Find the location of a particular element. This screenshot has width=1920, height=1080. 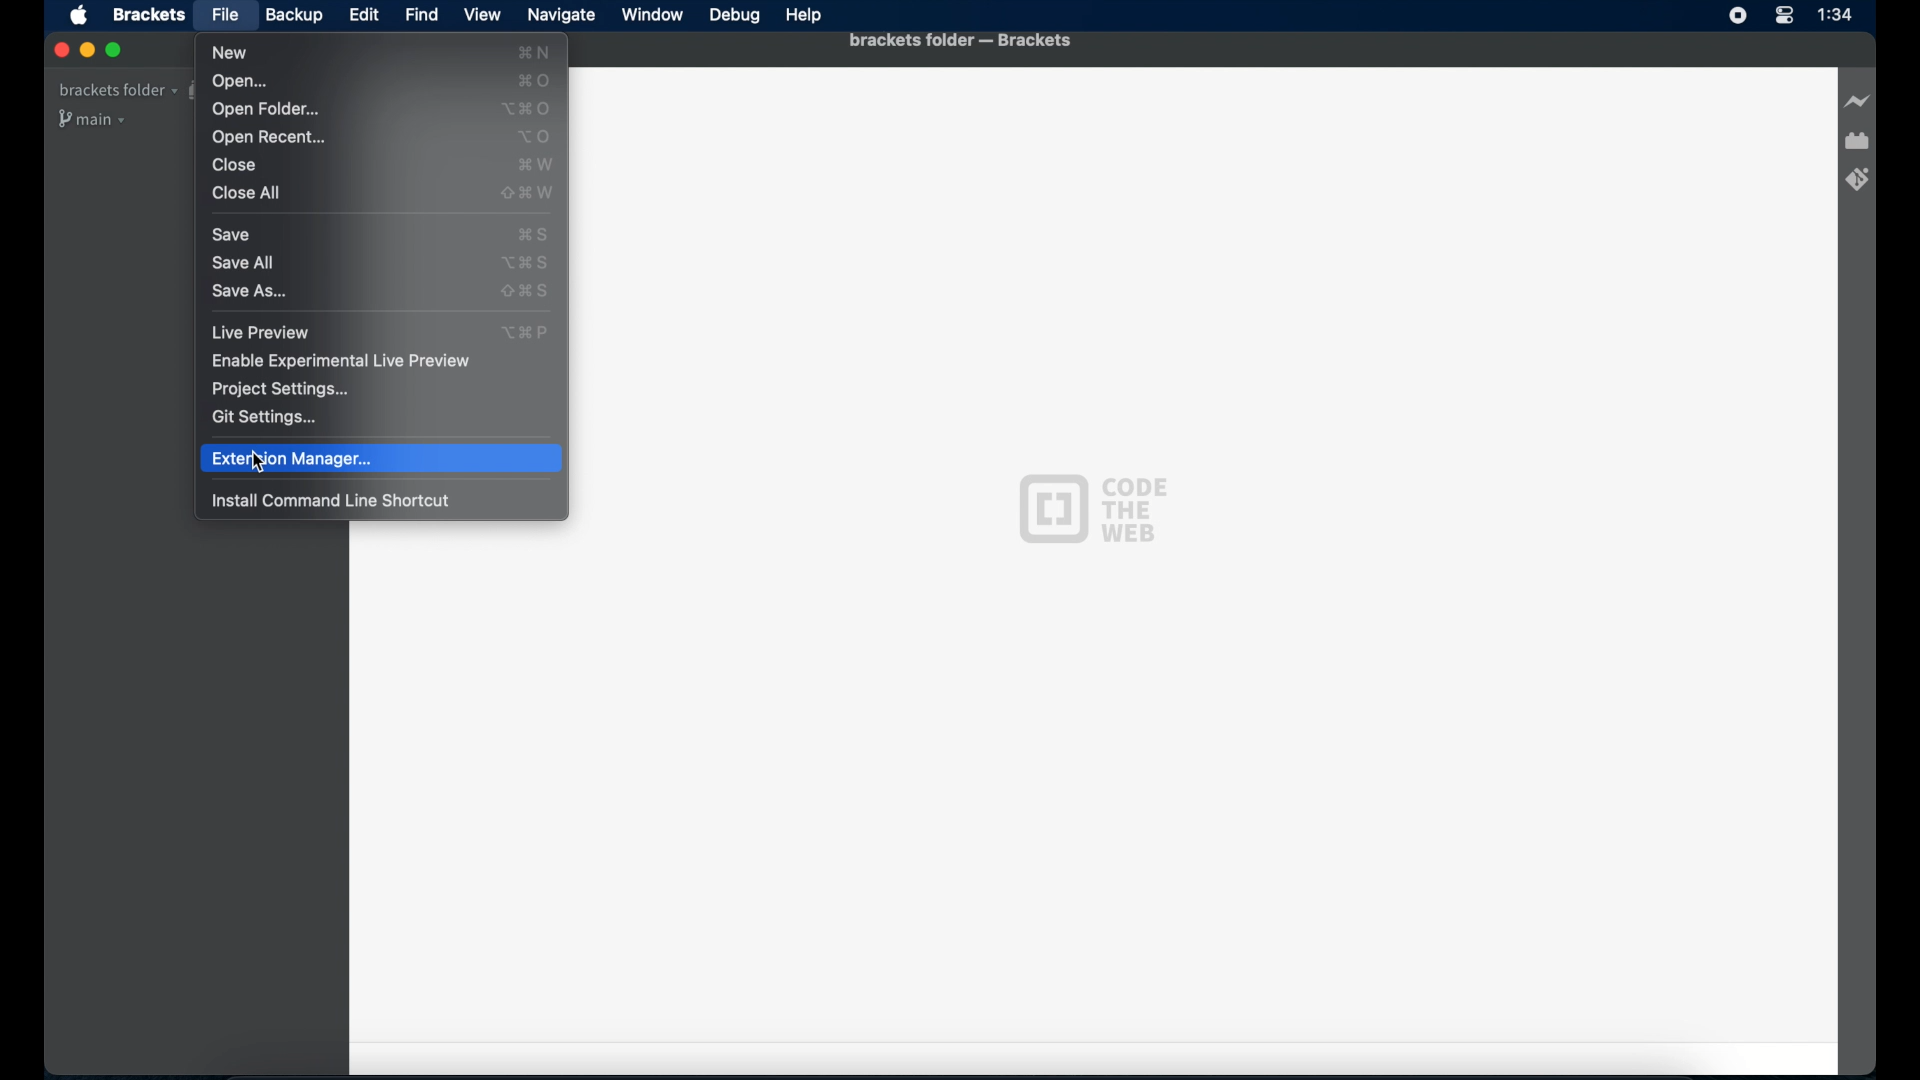

Time is located at coordinates (1835, 14).